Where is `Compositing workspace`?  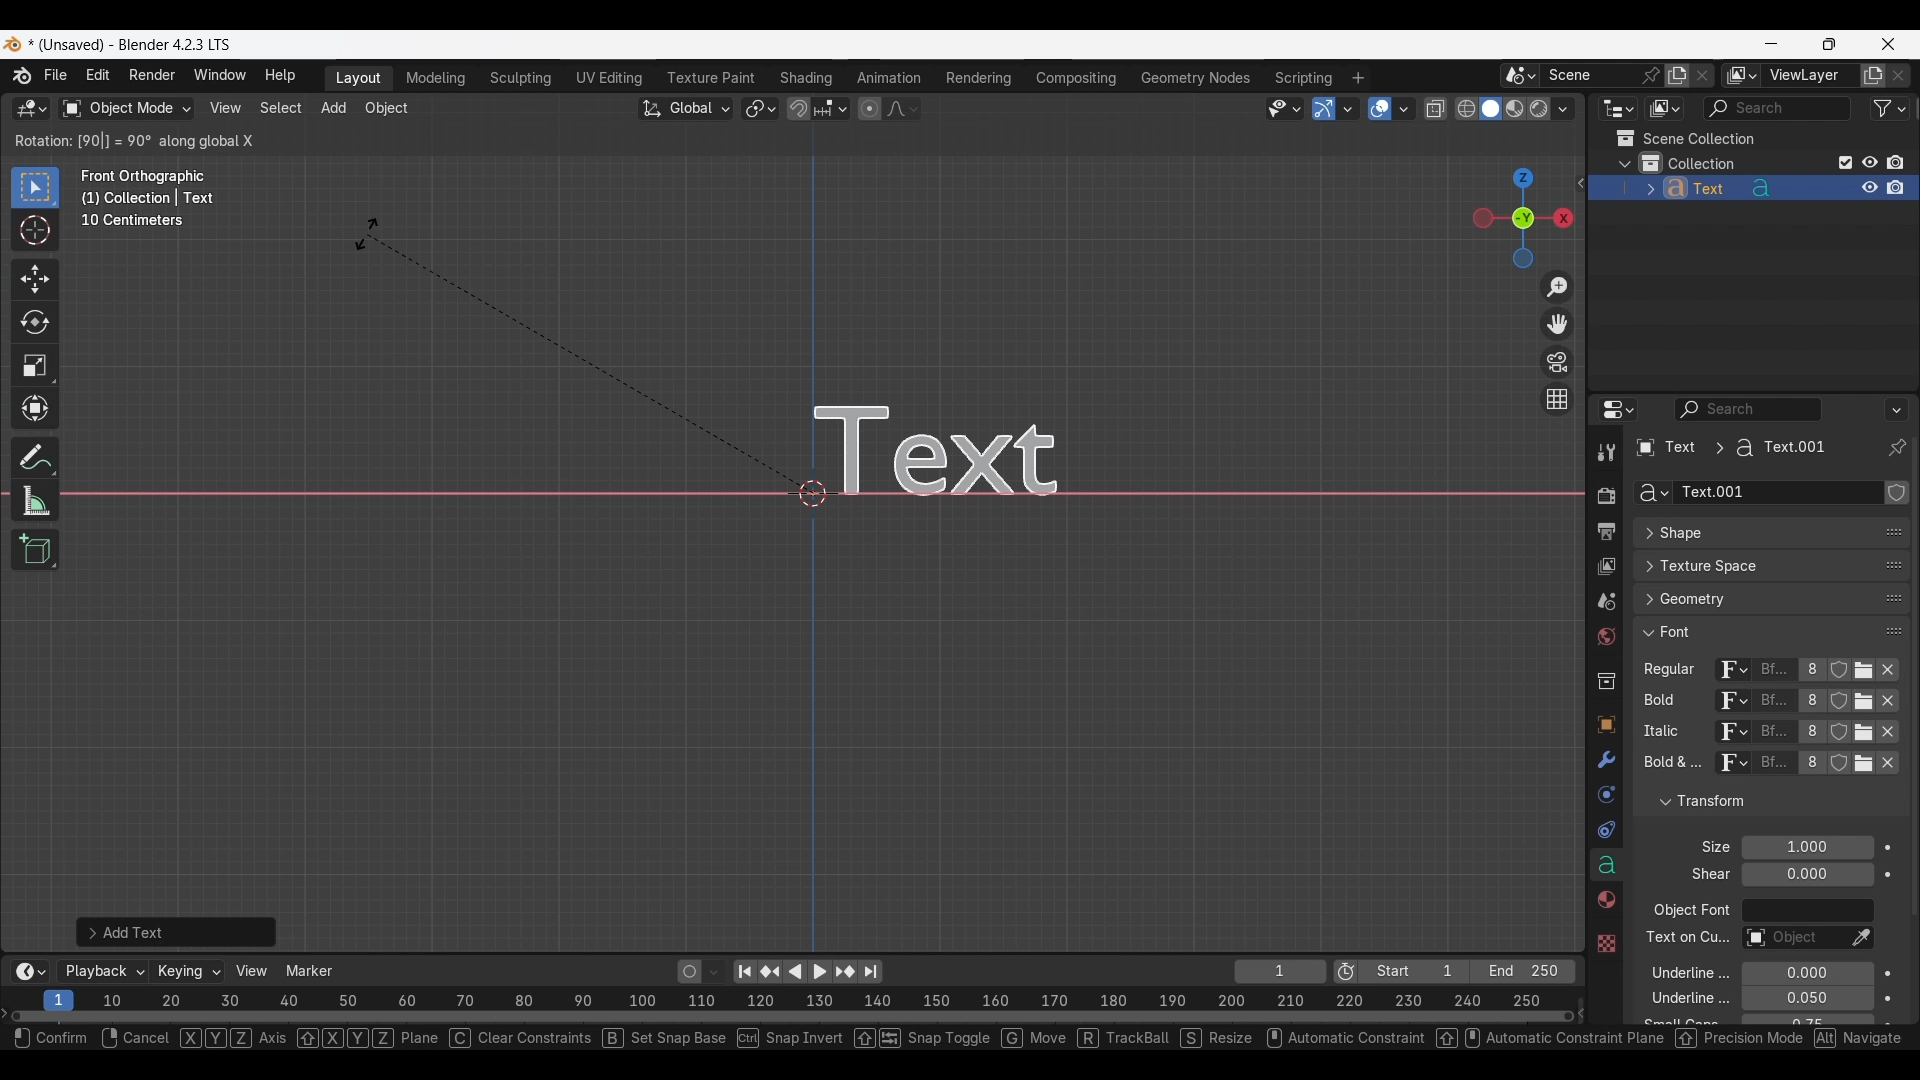
Compositing workspace is located at coordinates (1077, 78).